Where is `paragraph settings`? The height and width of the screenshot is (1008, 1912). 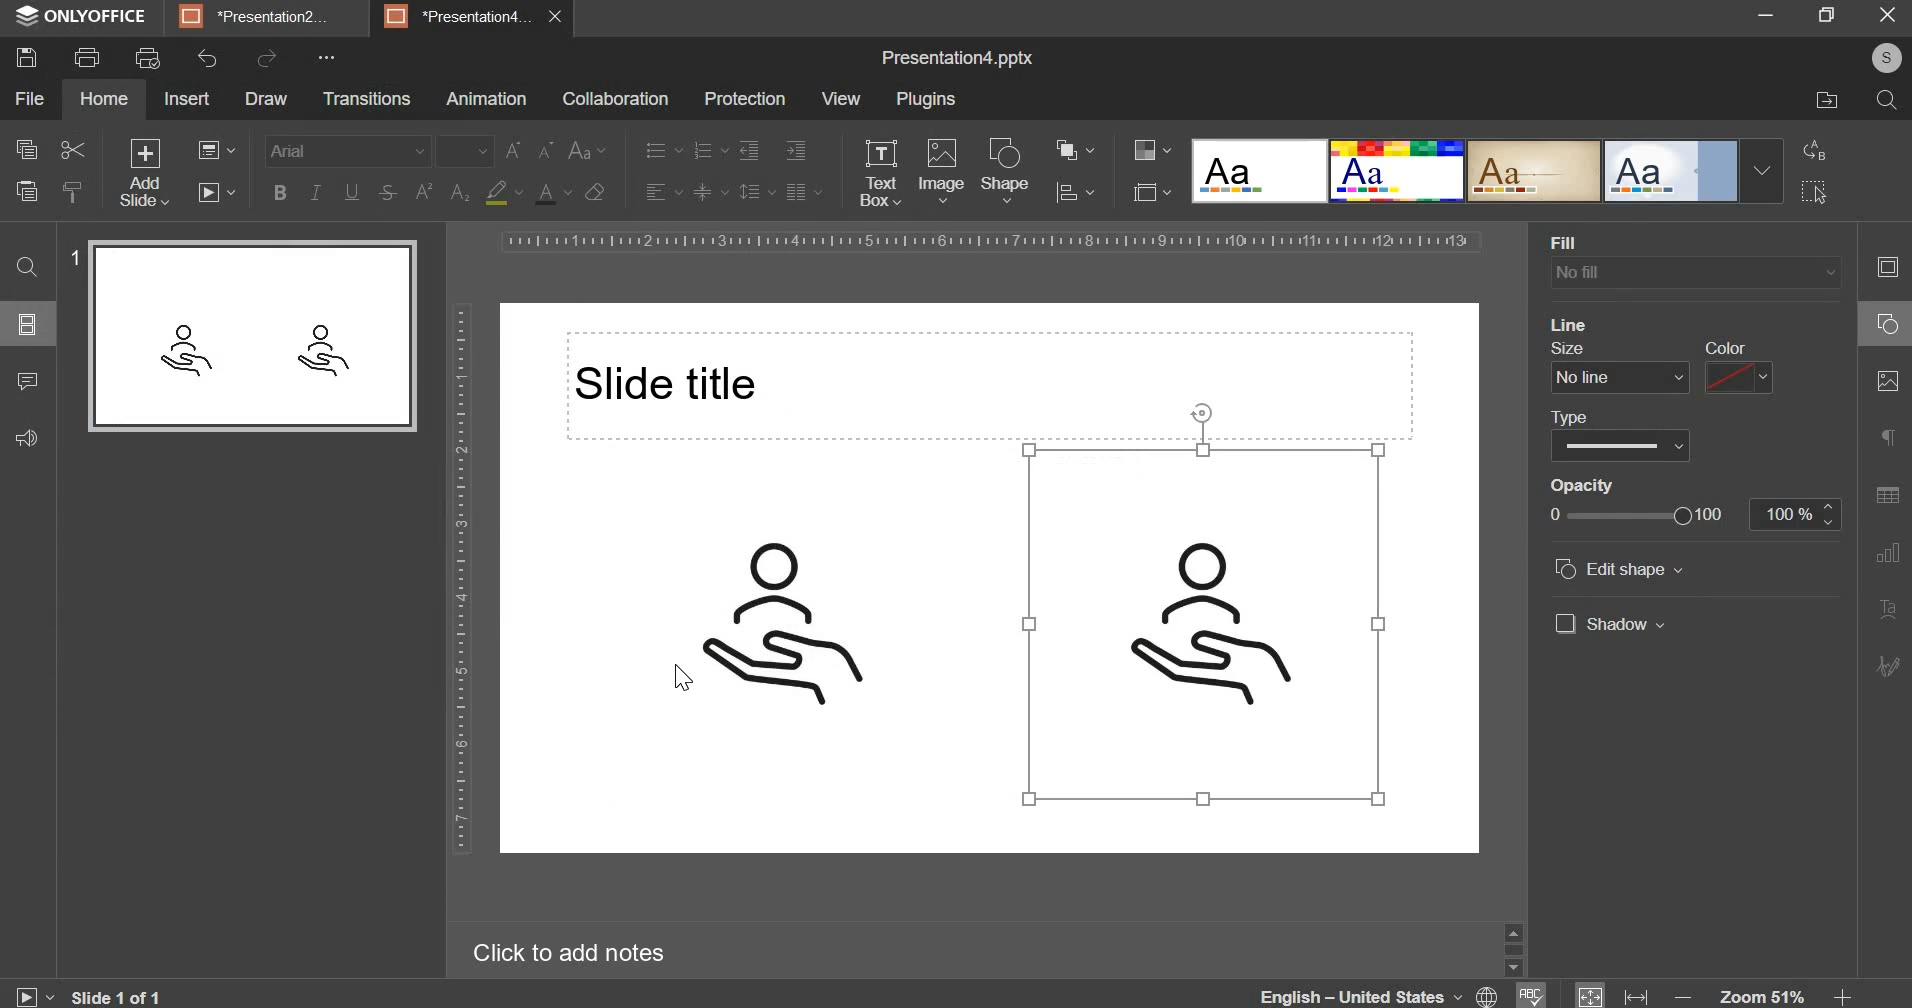 paragraph settings is located at coordinates (1885, 438).